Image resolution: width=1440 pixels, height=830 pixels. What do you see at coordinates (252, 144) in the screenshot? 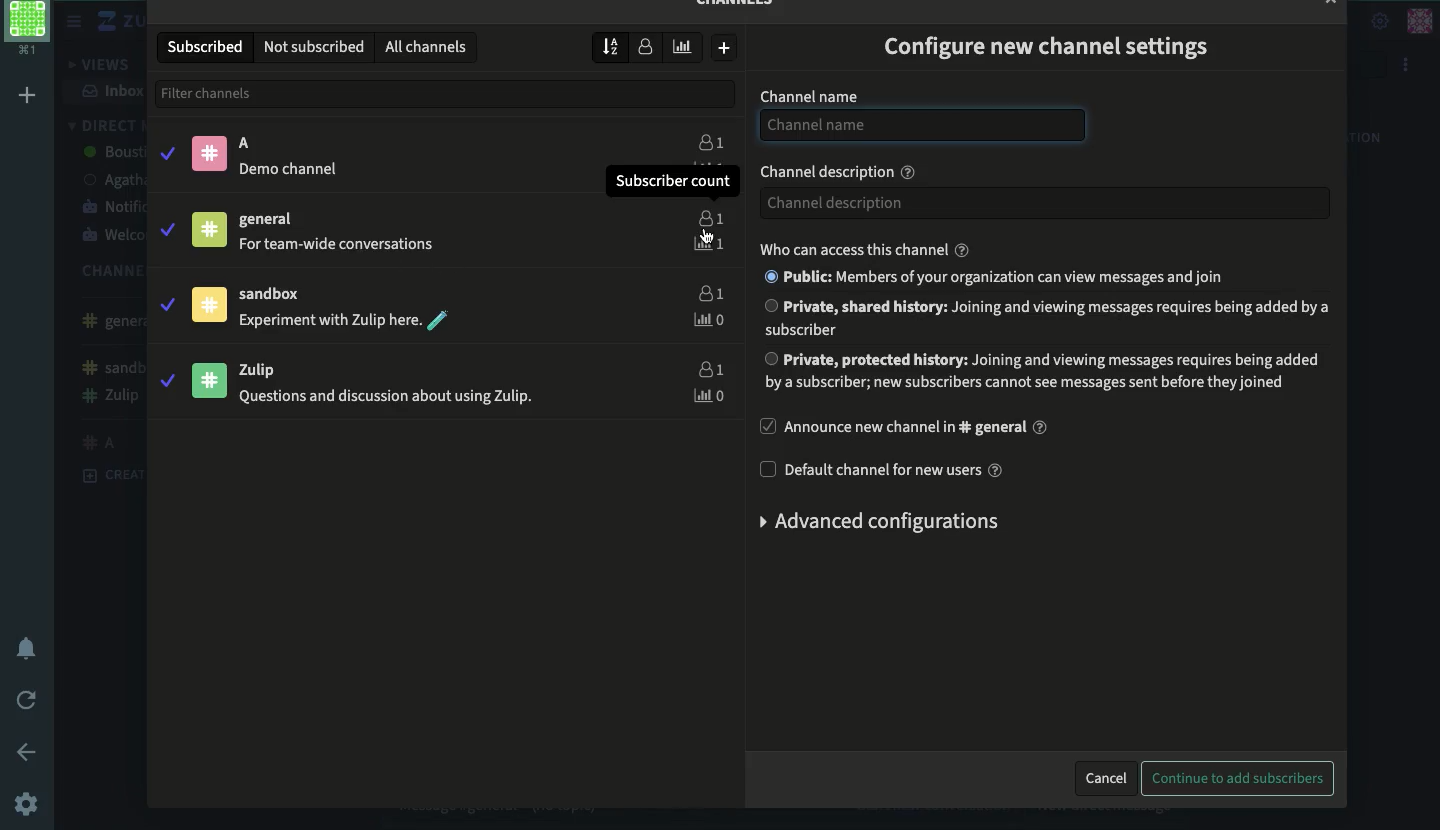
I see `A` at bounding box center [252, 144].